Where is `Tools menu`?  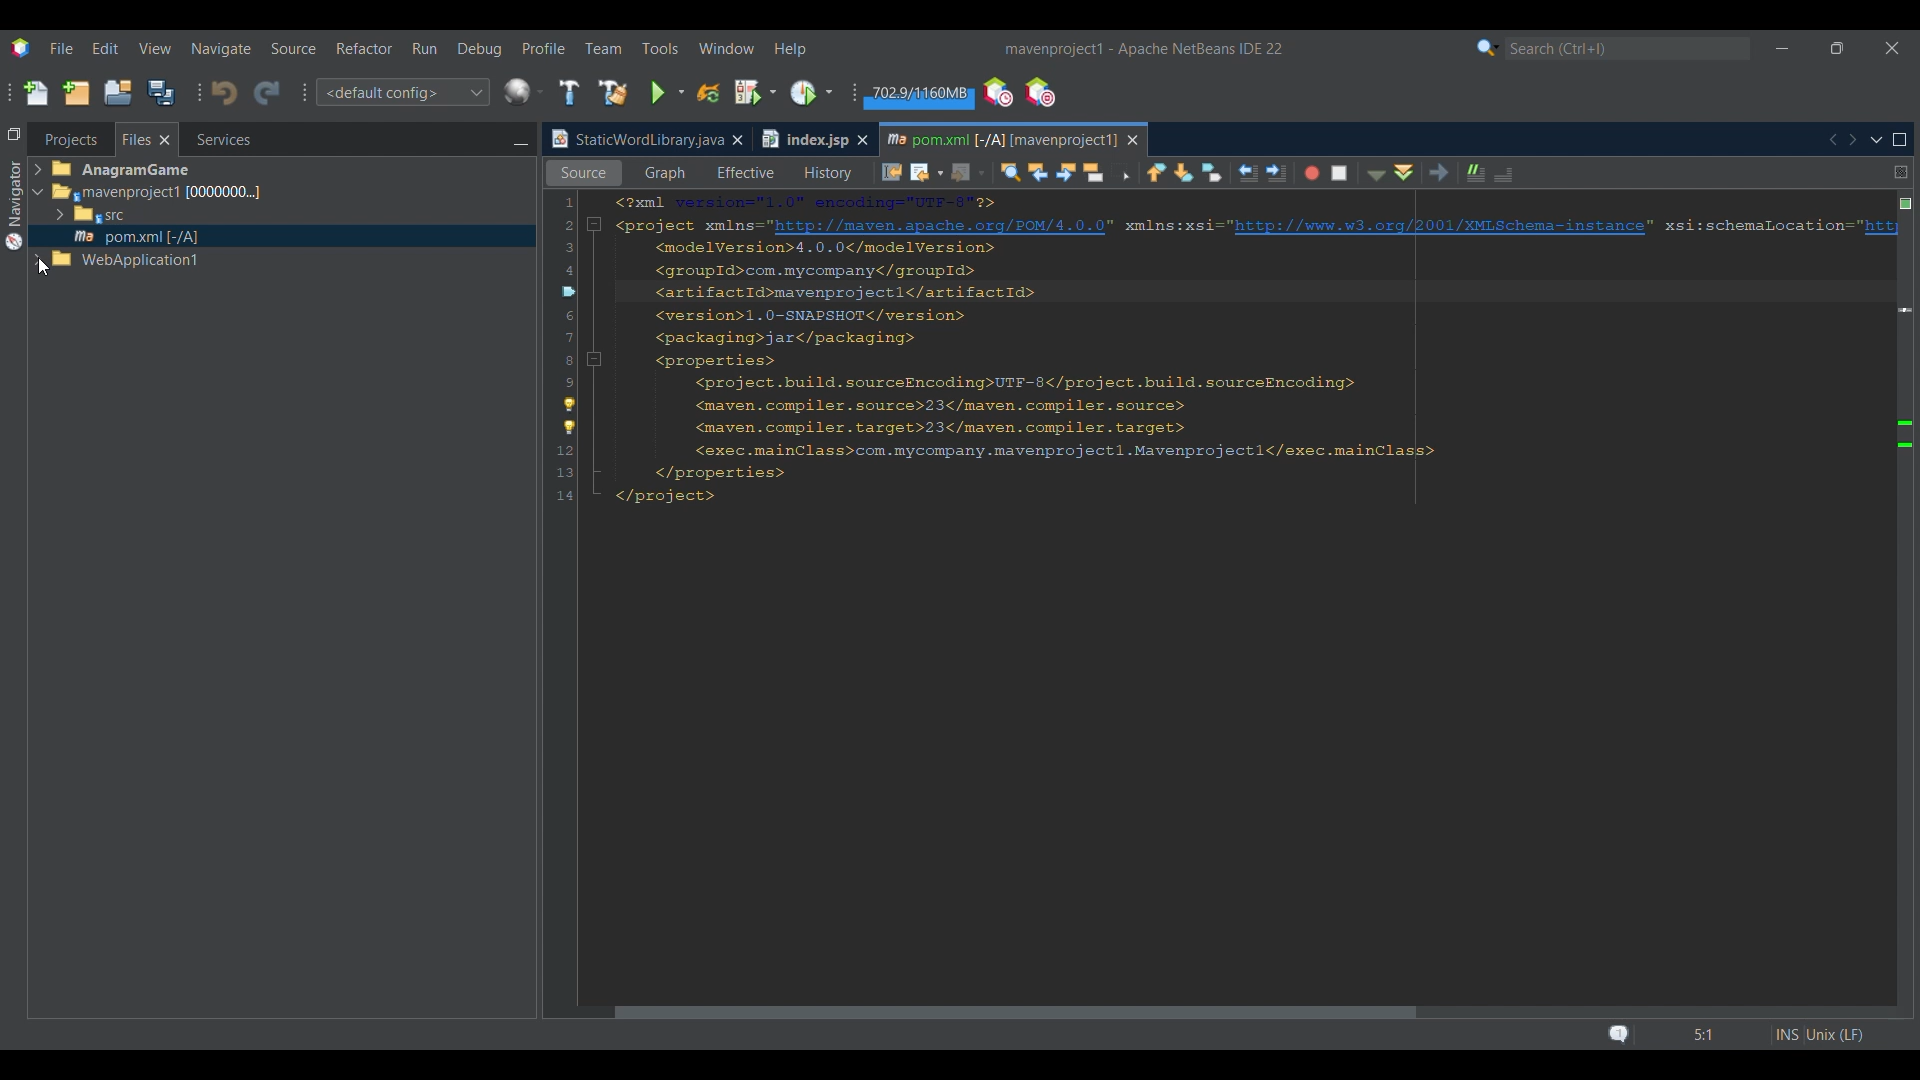 Tools menu is located at coordinates (660, 48).